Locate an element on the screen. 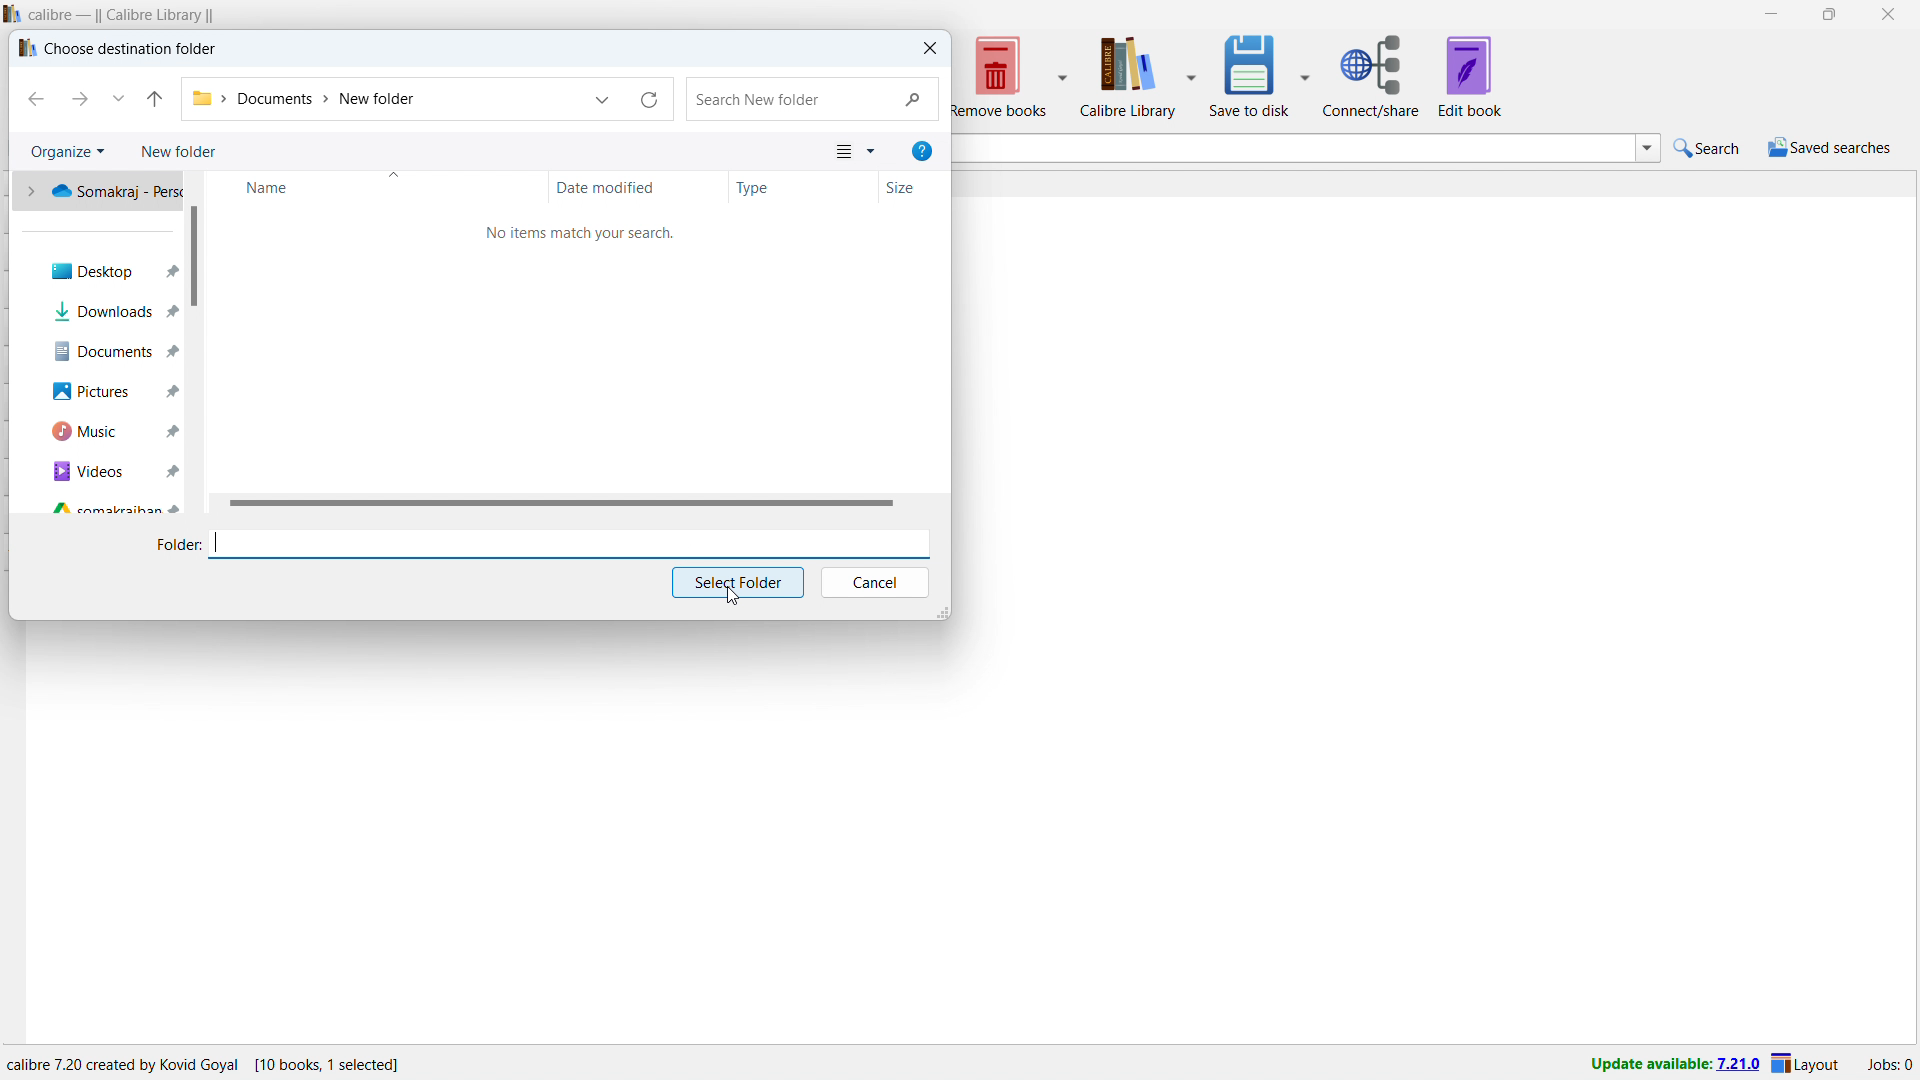  save to disk options is located at coordinates (1304, 73).